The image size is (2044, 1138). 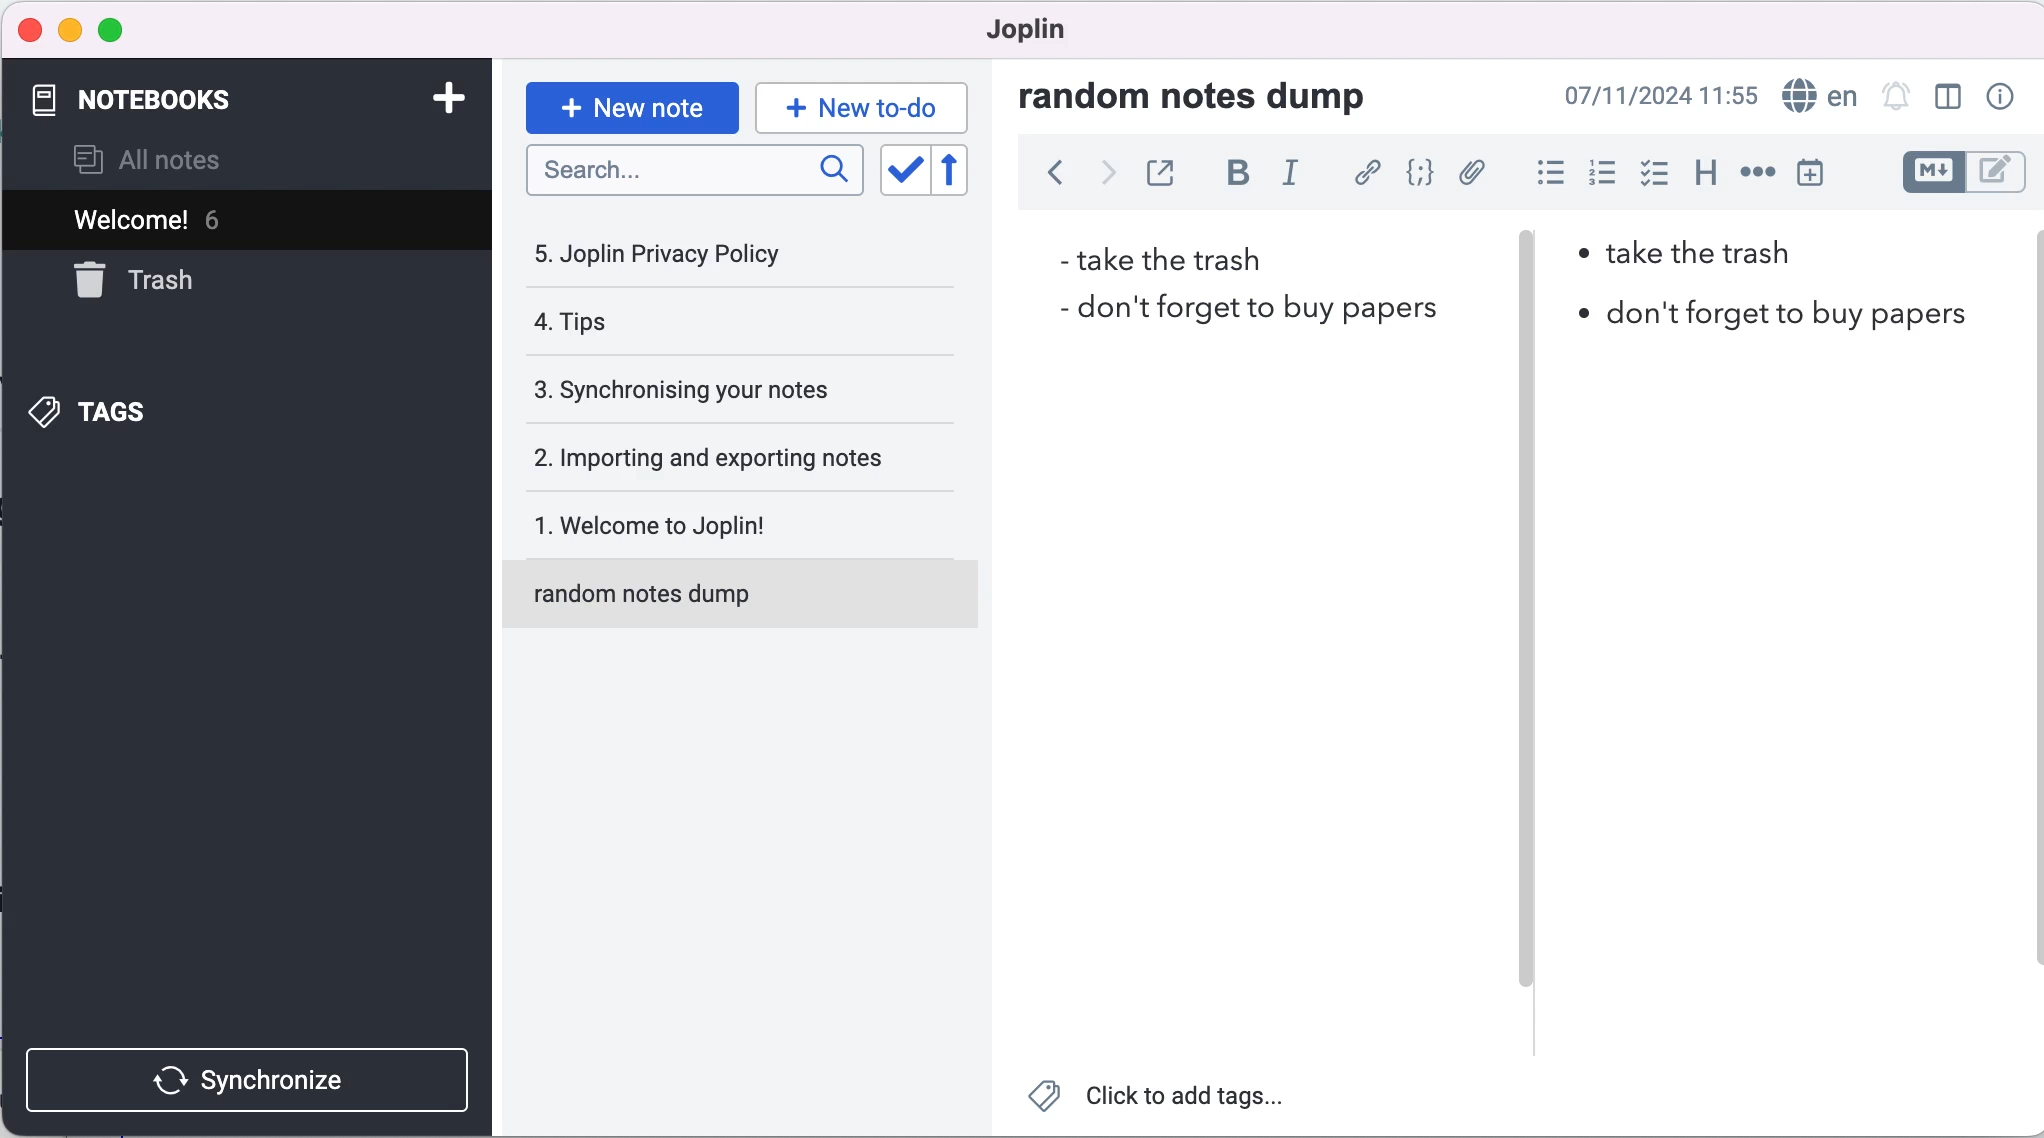 What do you see at coordinates (1699, 175) in the screenshot?
I see `heading` at bounding box center [1699, 175].